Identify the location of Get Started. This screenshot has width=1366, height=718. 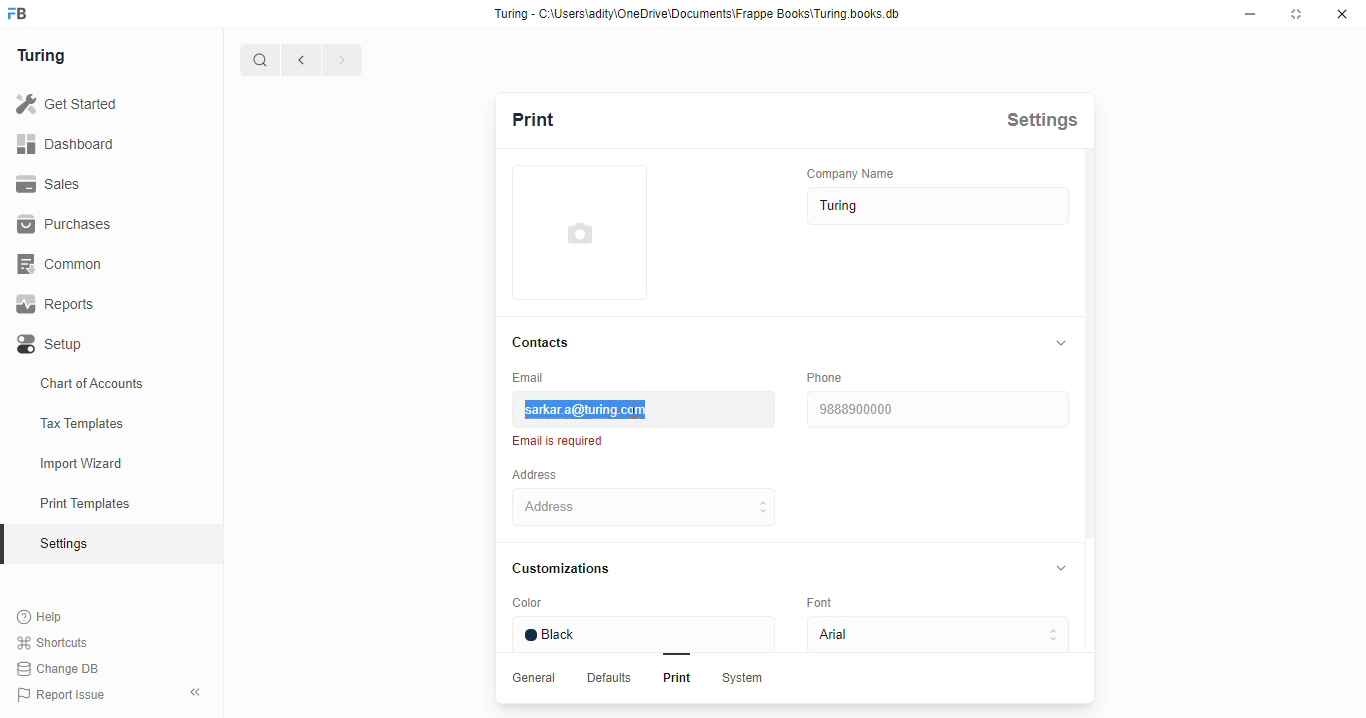
(67, 101).